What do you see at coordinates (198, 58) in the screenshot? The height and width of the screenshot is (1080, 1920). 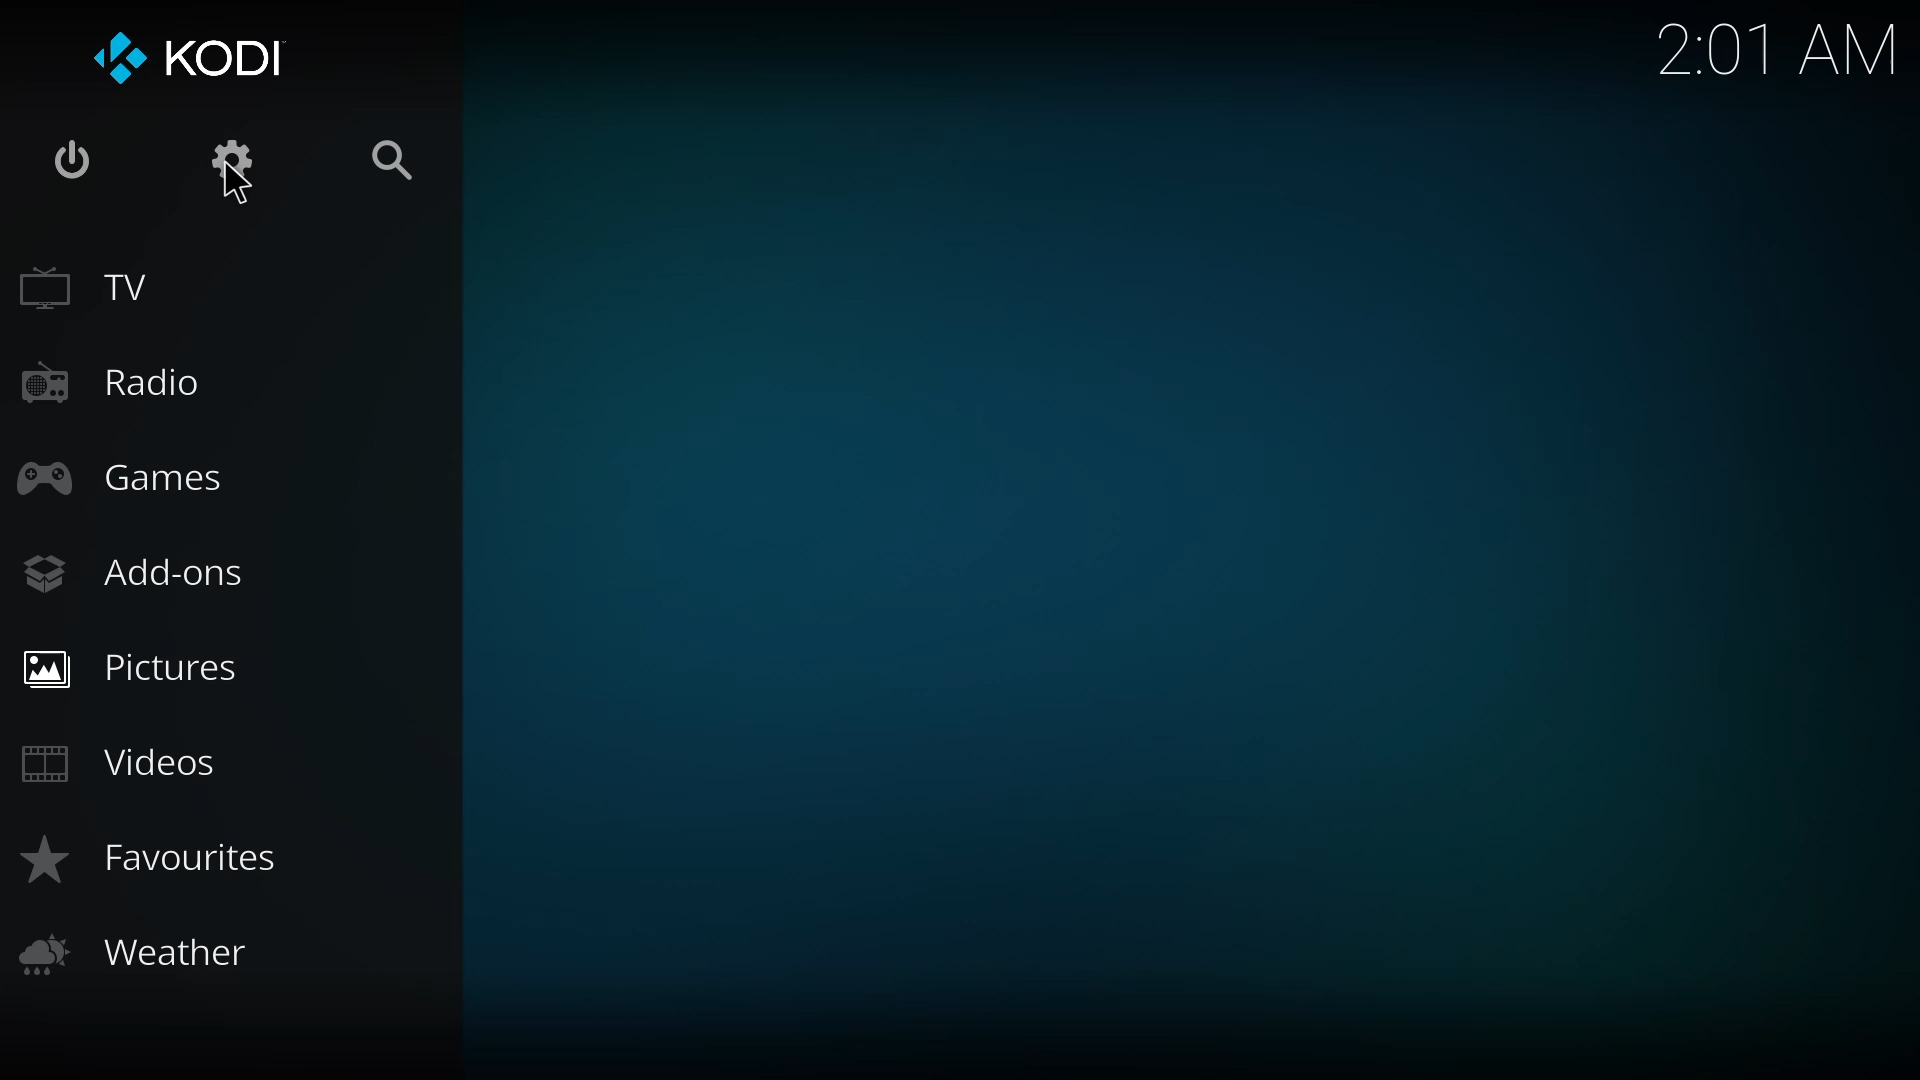 I see `kodi` at bounding box center [198, 58].